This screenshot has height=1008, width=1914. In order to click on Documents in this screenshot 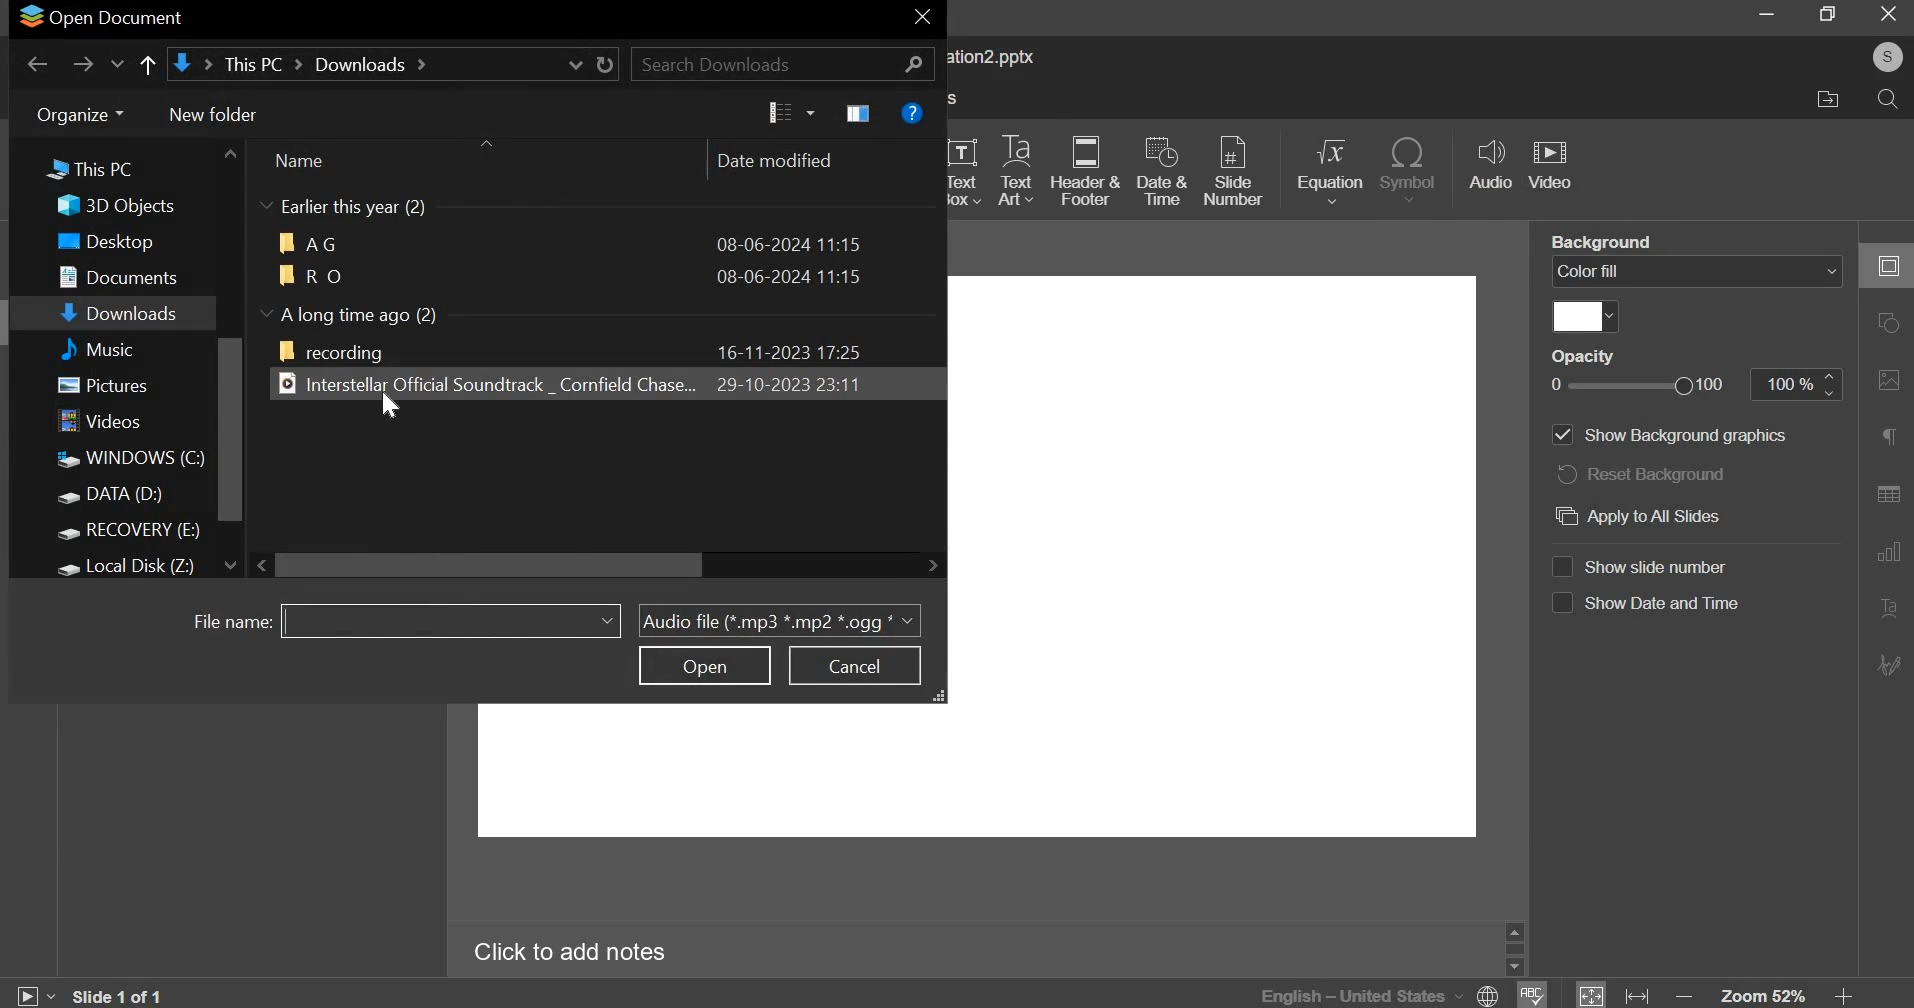, I will do `click(116, 276)`.